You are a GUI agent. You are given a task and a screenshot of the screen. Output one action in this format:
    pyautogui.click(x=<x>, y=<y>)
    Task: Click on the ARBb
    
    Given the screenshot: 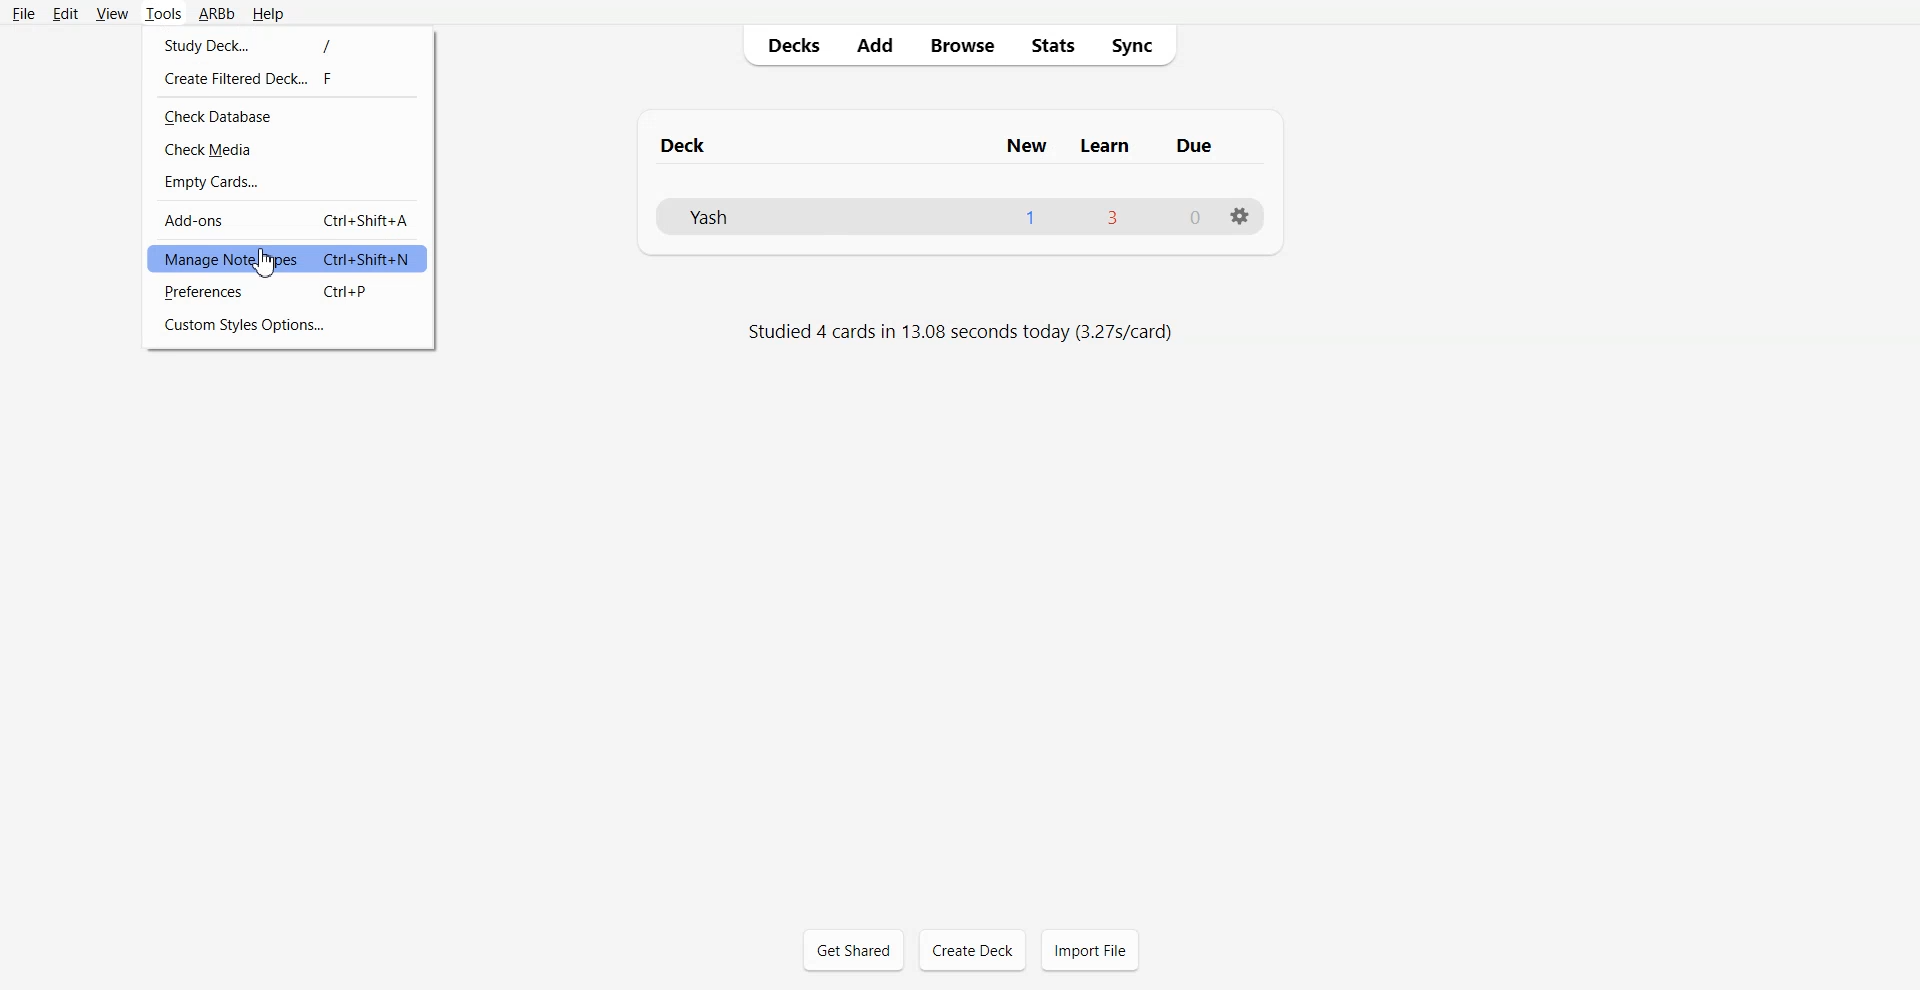 What is the action you would take?
    pyautogui.click(x=216, y=15)
    